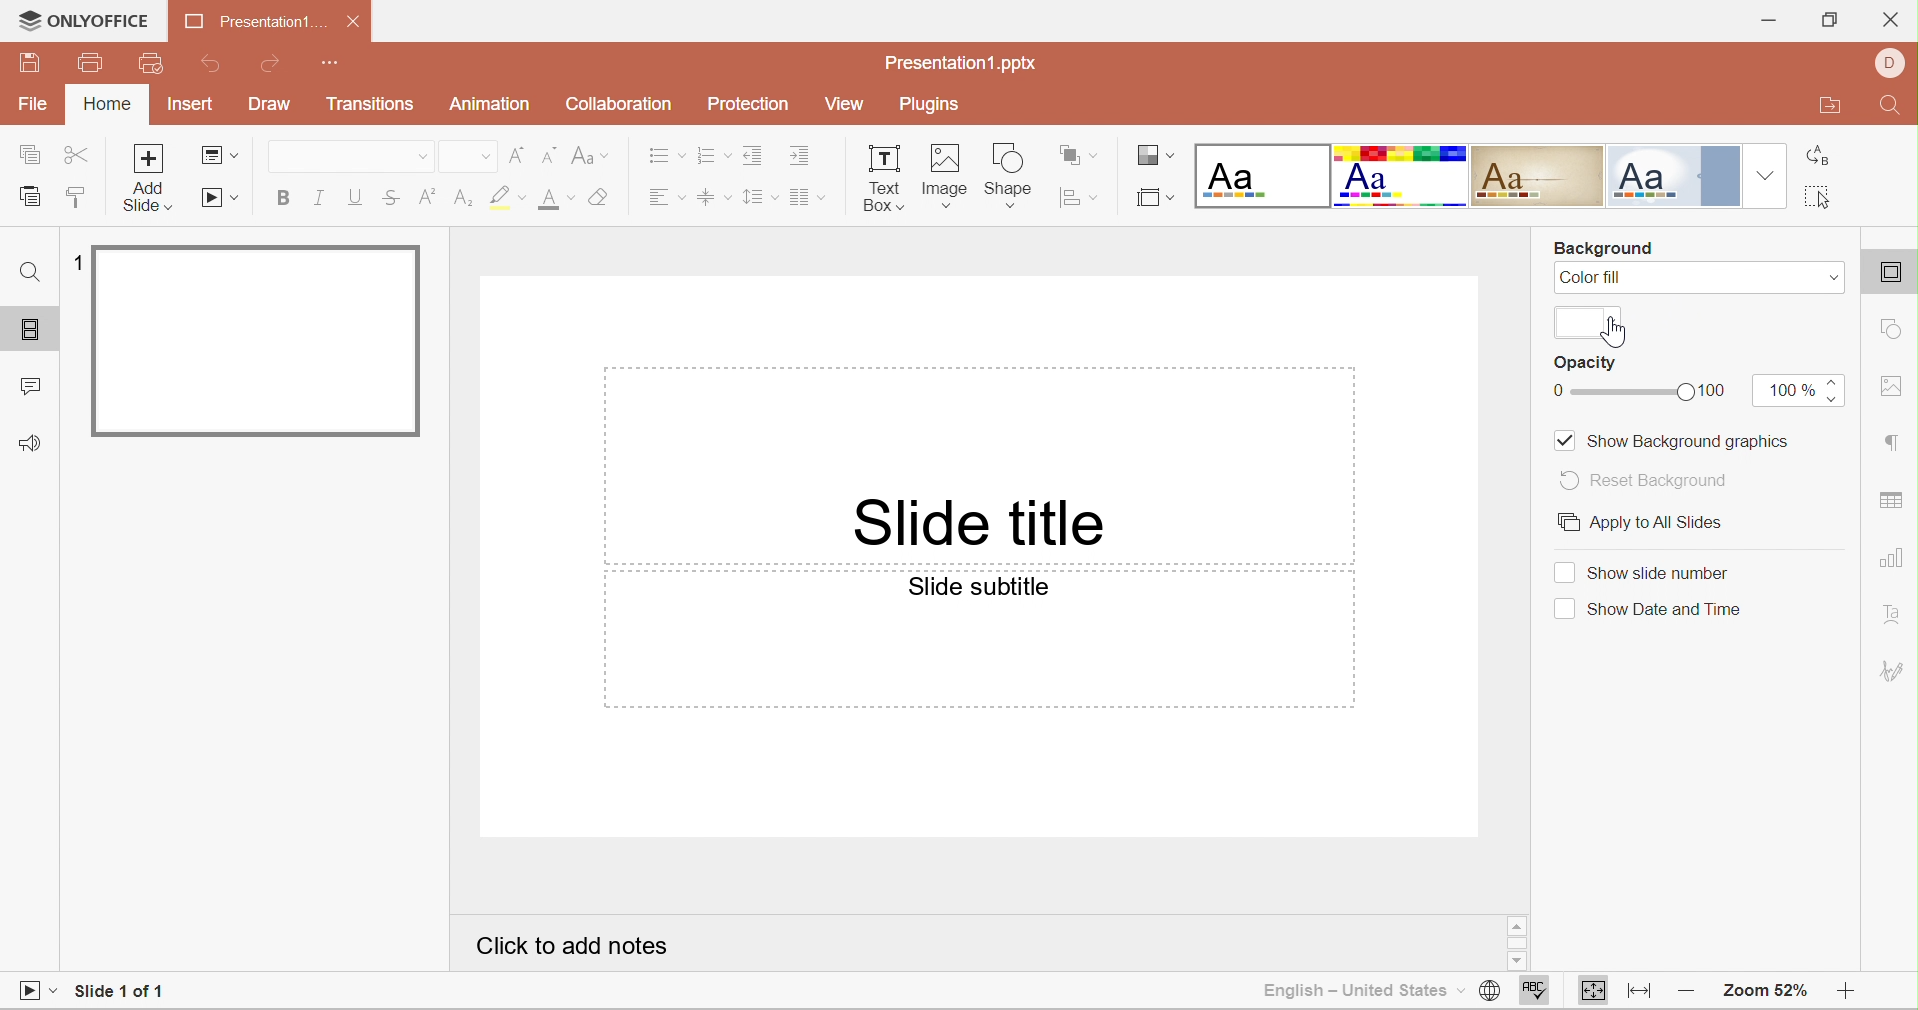 This screenshot has height=1010, width=1918. Describe the element at coordinates (1893, 496) in the screenshot. I see `table settings` at that location.